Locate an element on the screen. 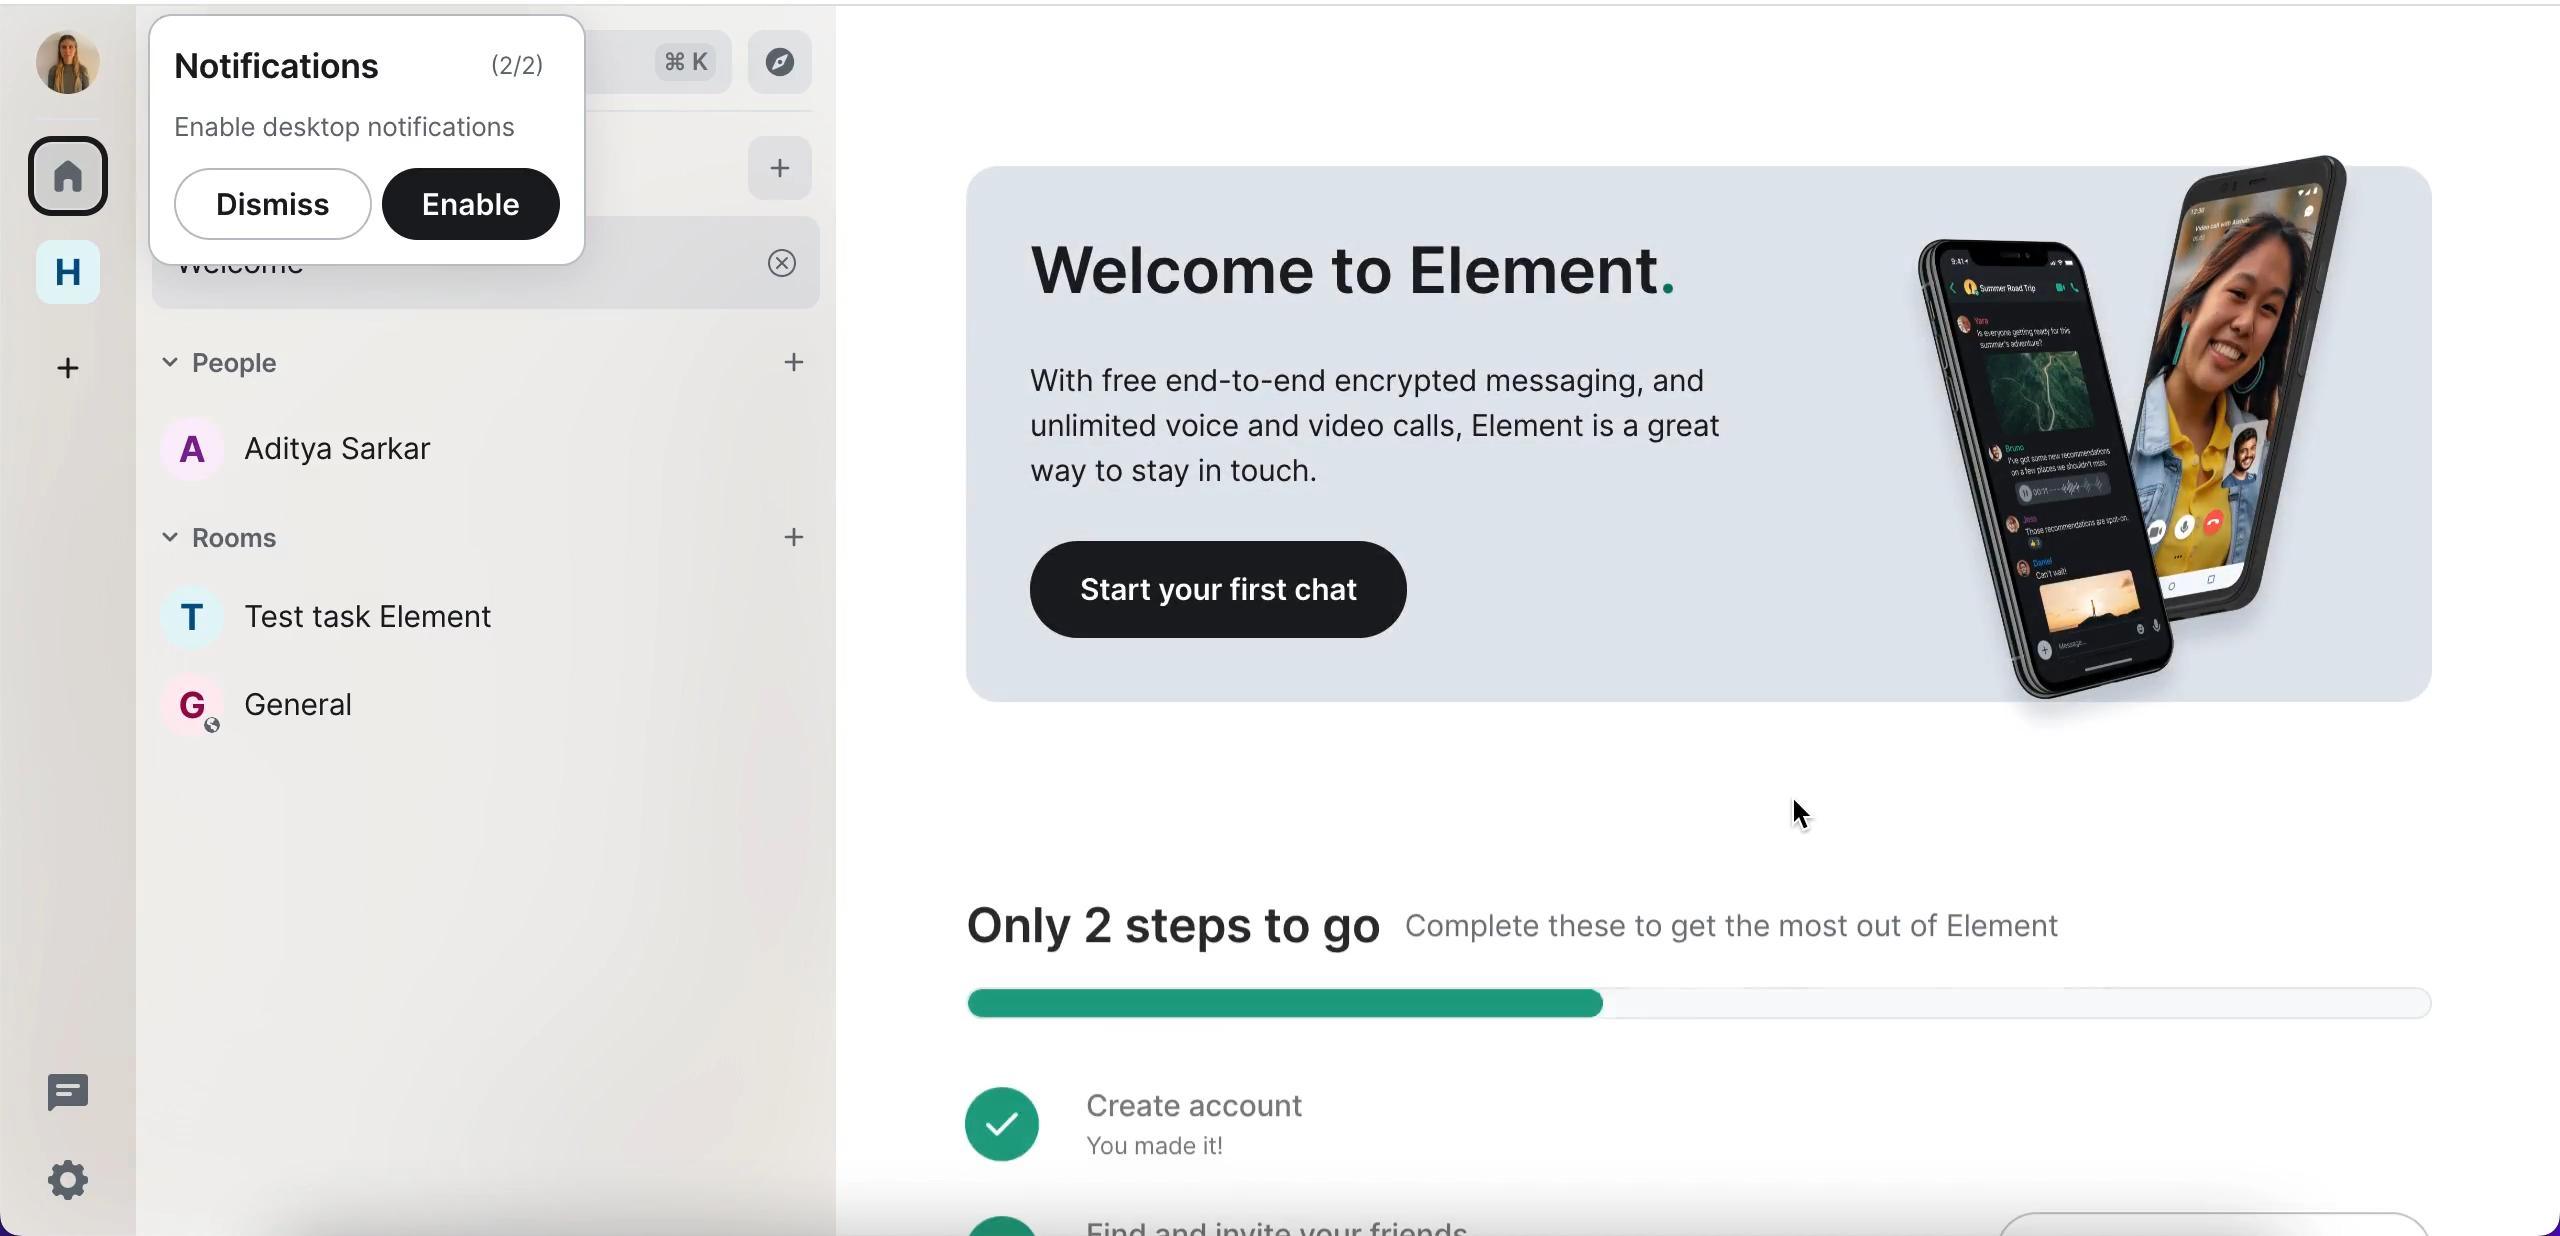 This screenshot has width=2560, height=1236. quick settings is located at coordinates (64, 1179).